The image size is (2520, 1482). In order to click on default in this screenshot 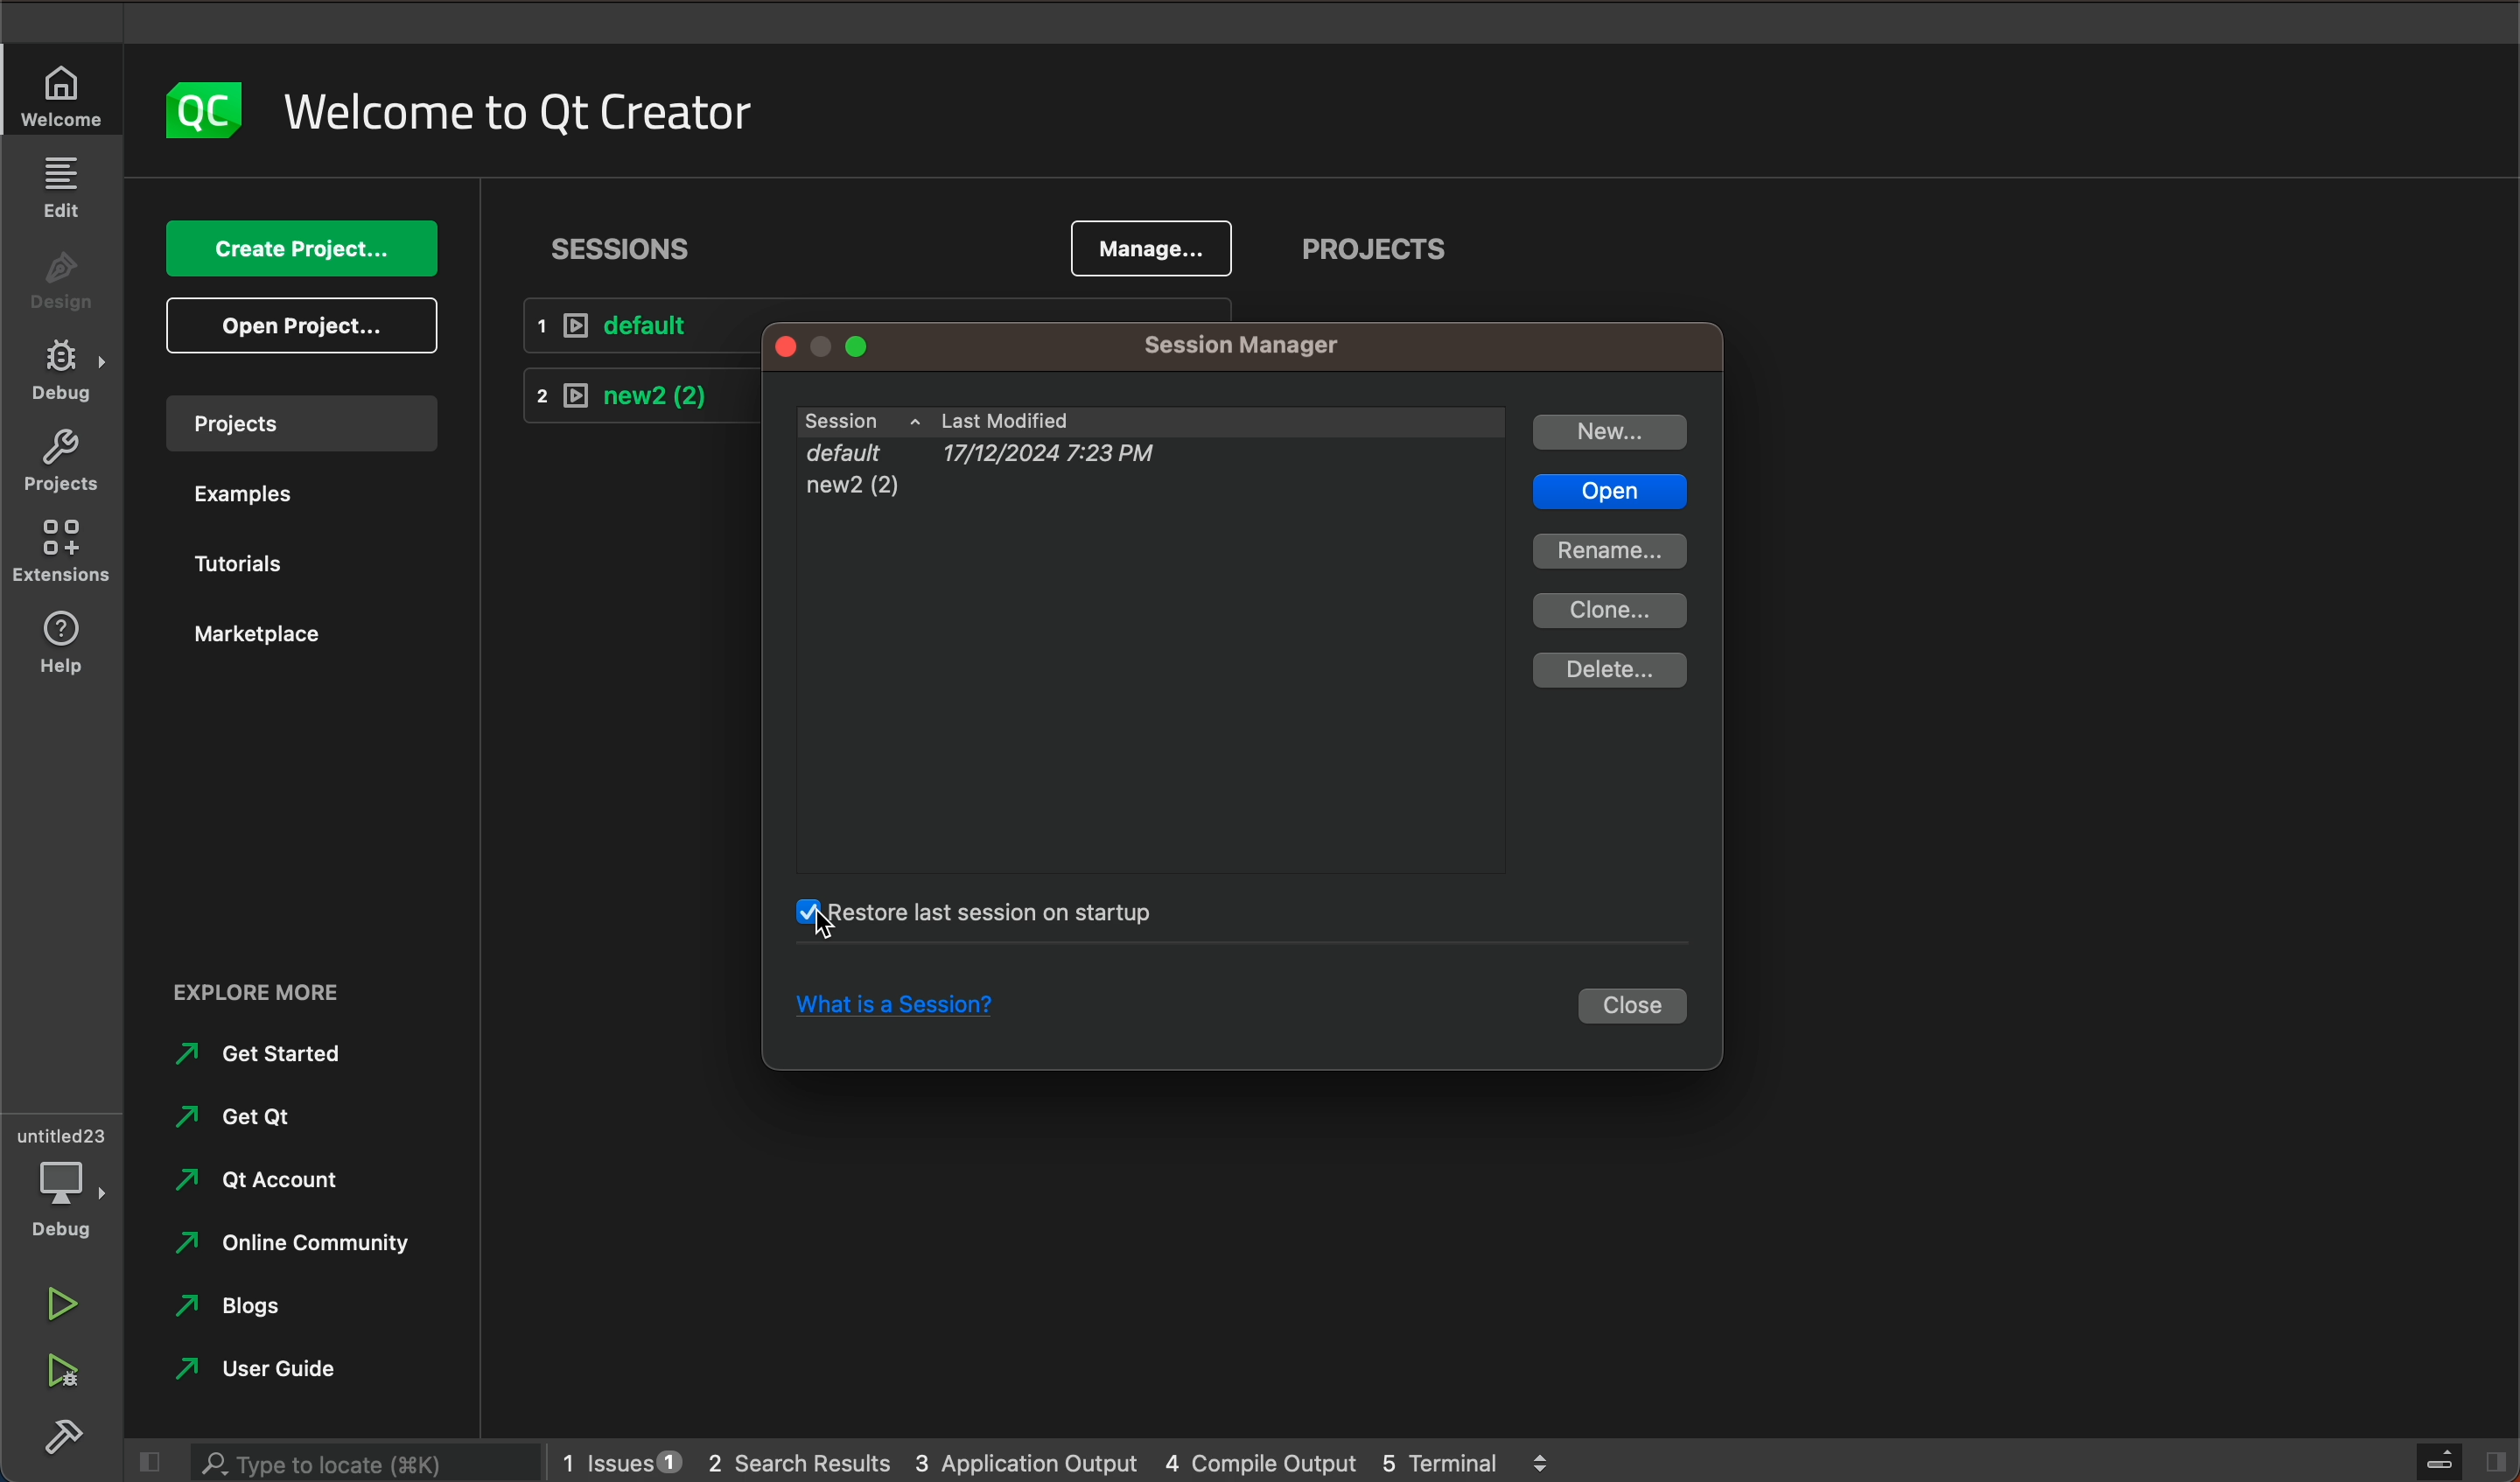, I will do `click(1059, 453)`.